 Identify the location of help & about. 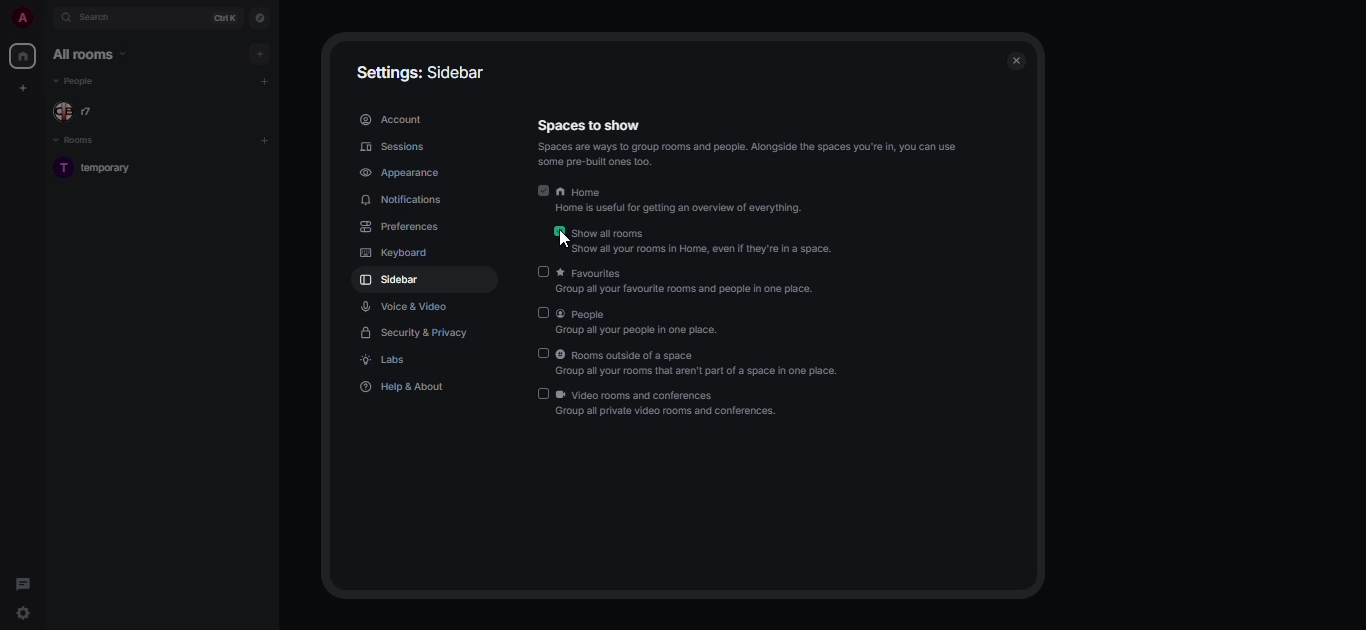
(405, 387).